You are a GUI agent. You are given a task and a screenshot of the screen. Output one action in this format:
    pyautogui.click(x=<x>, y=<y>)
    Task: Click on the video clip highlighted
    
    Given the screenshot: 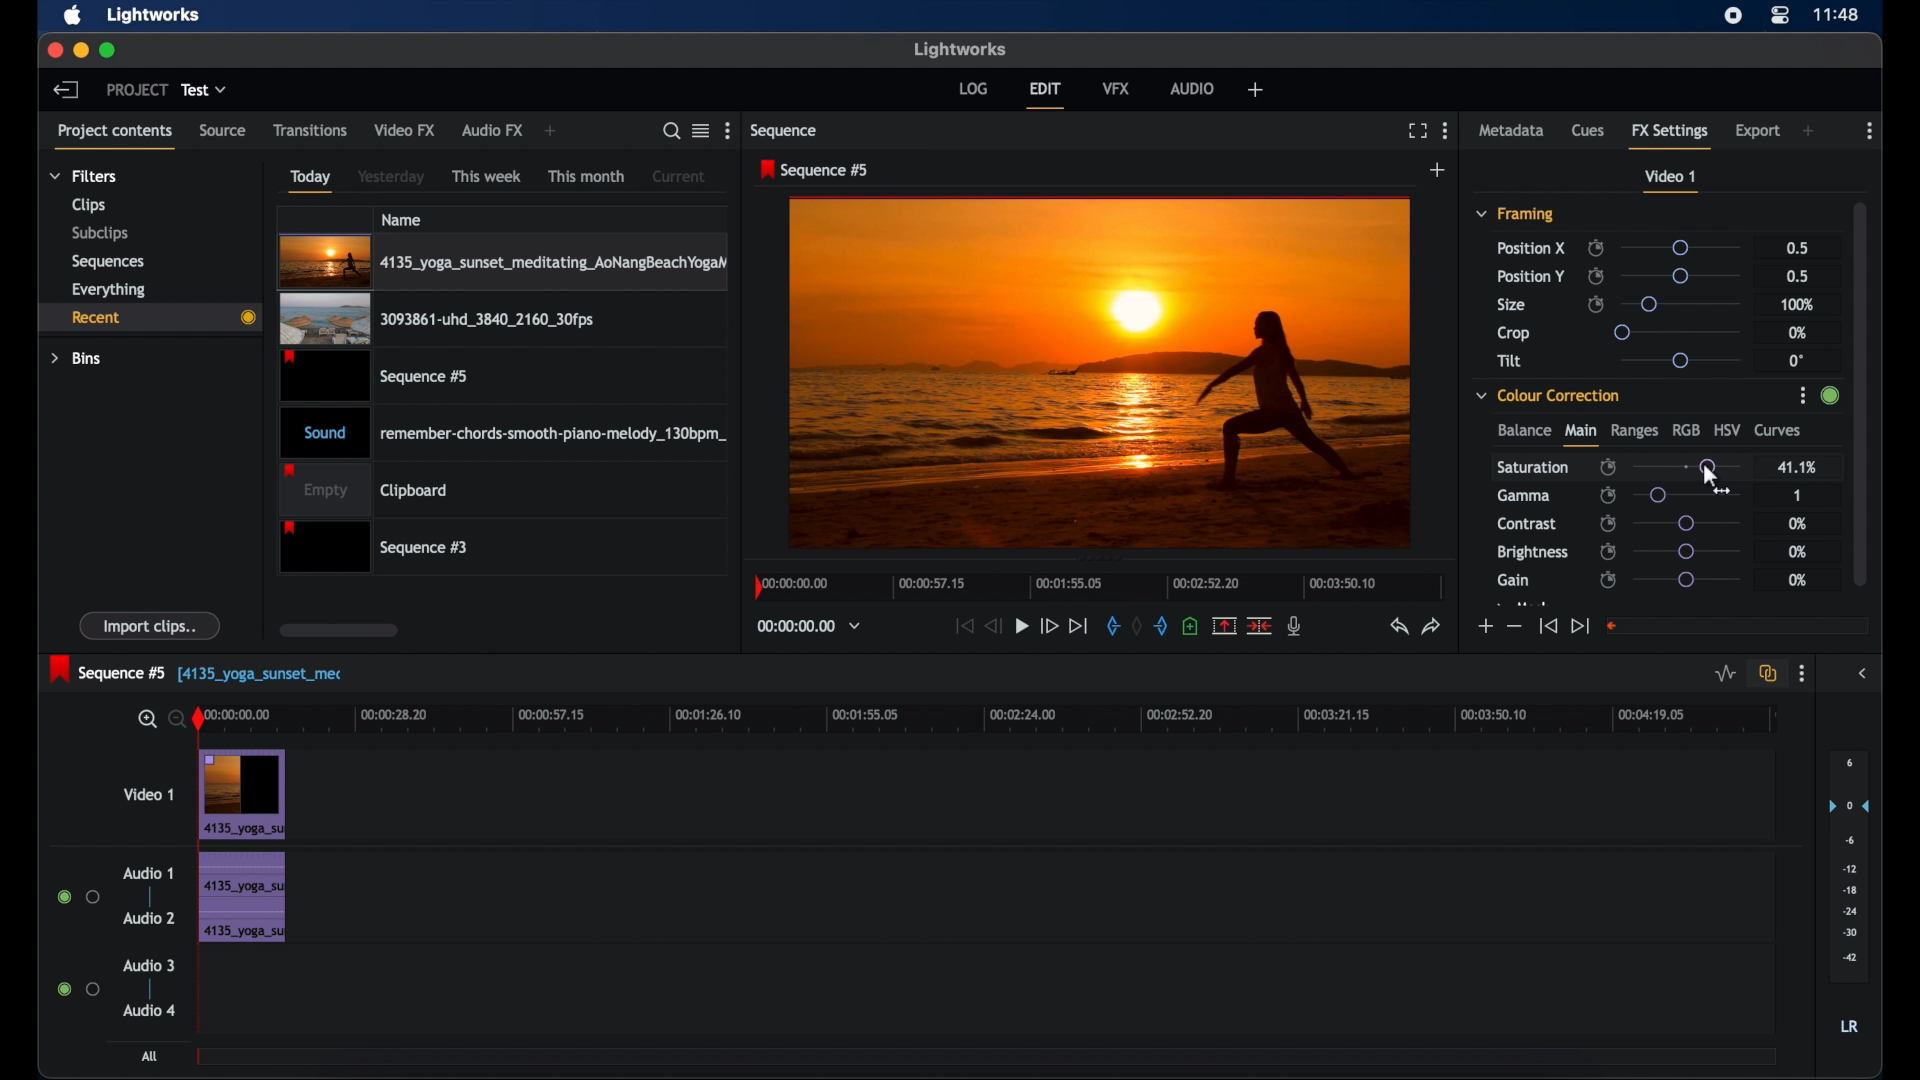 What is the action you would take?
    pyautogui.click(x=503, y=262)
    